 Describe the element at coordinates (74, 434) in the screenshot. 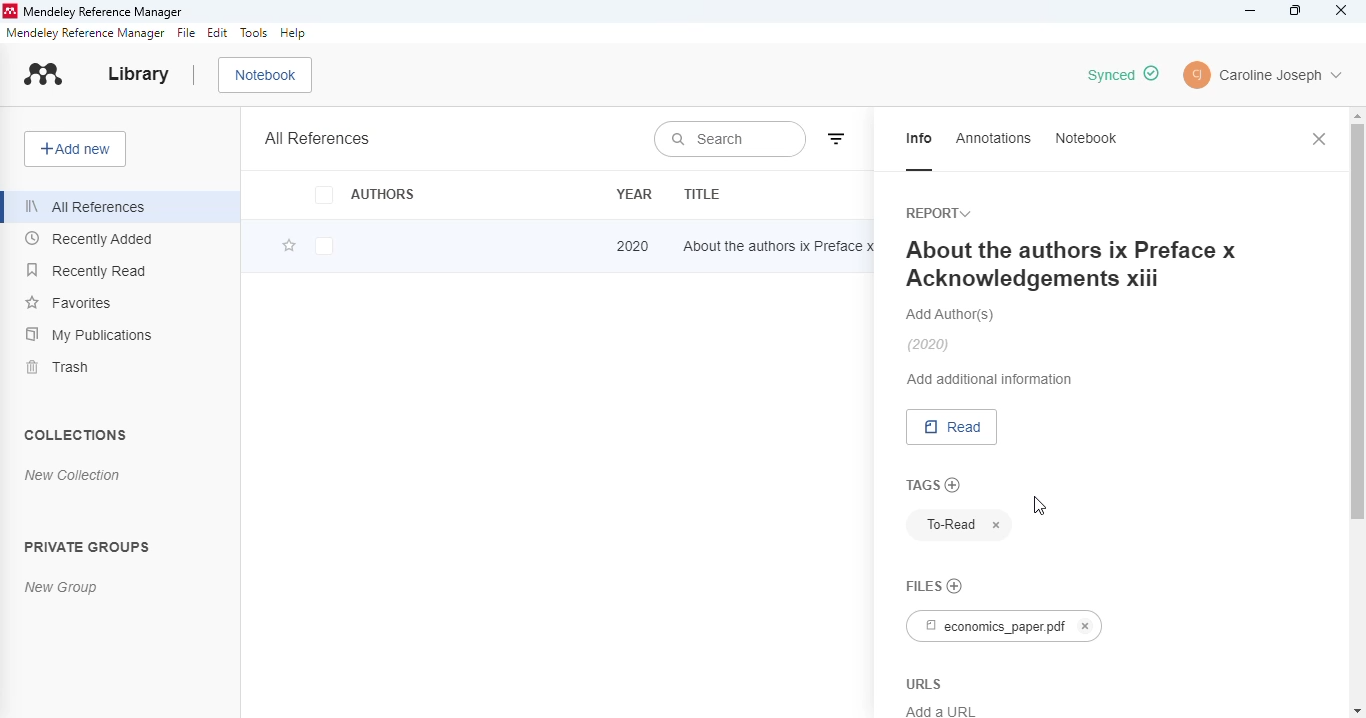

I see `collections` at that location.